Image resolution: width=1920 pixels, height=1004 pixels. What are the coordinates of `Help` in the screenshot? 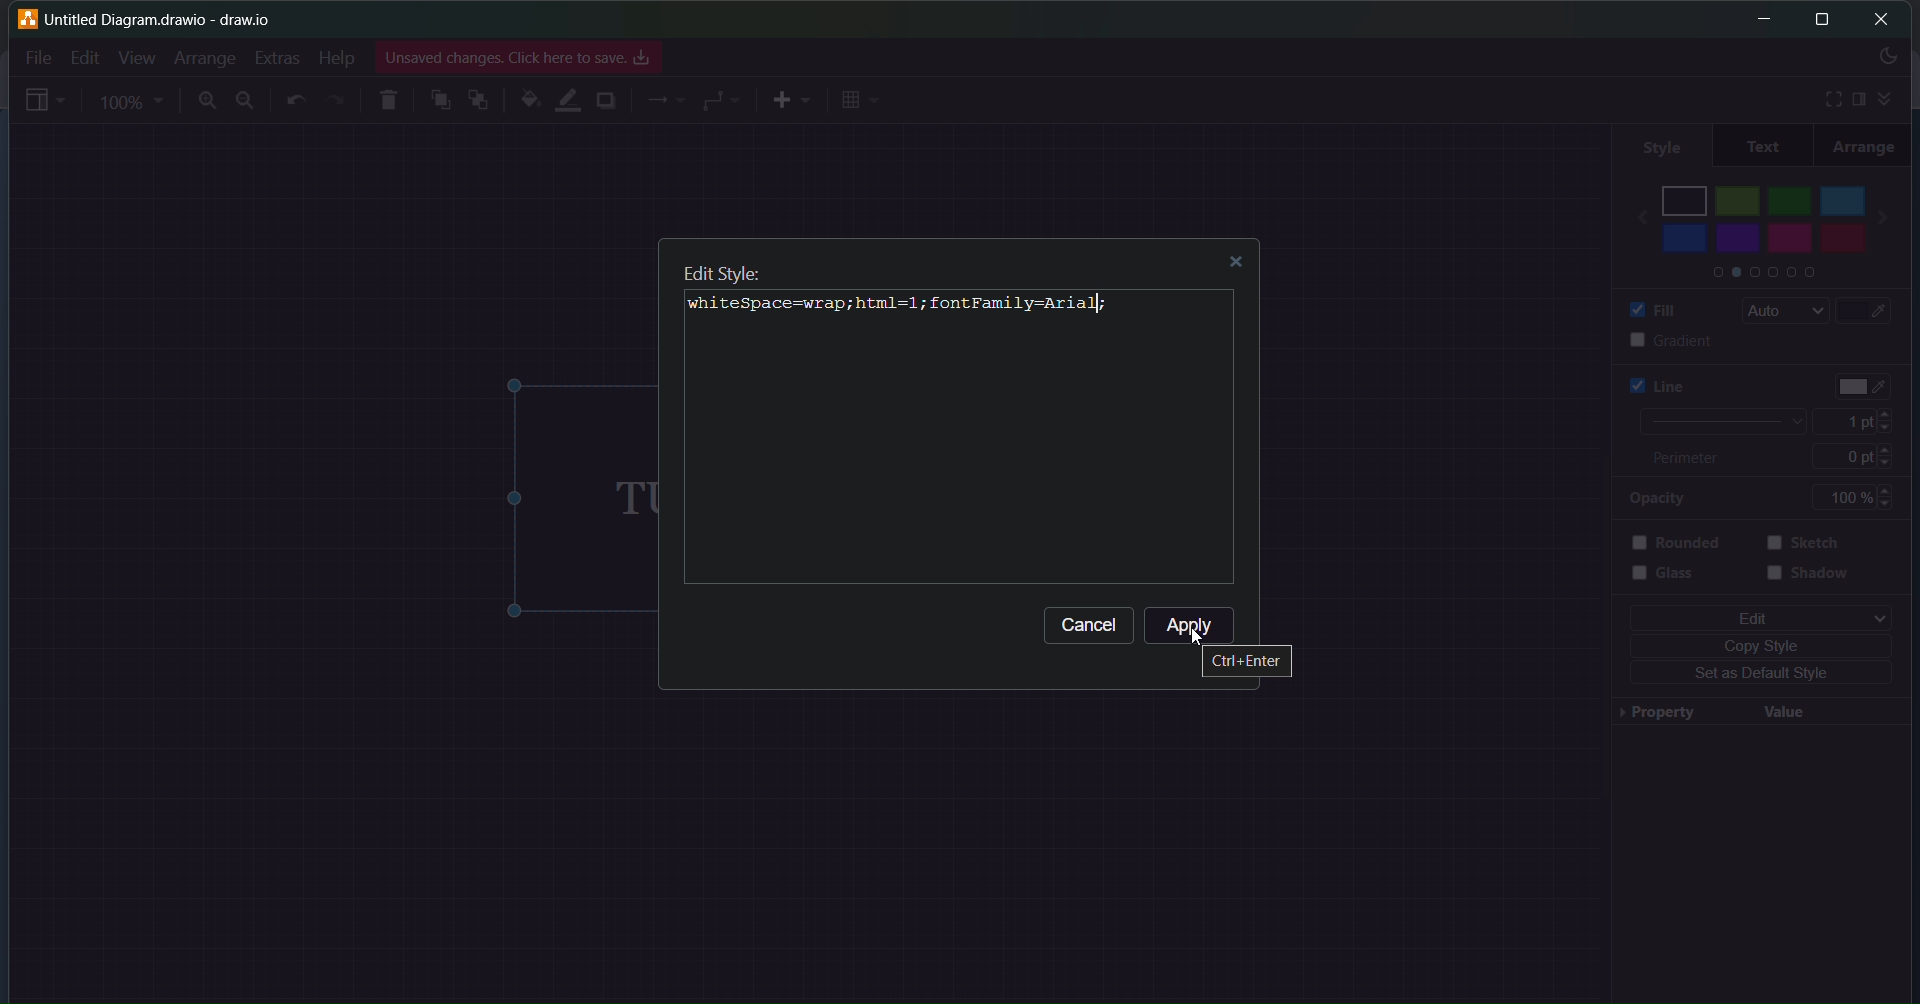 It's located at (335, 58).